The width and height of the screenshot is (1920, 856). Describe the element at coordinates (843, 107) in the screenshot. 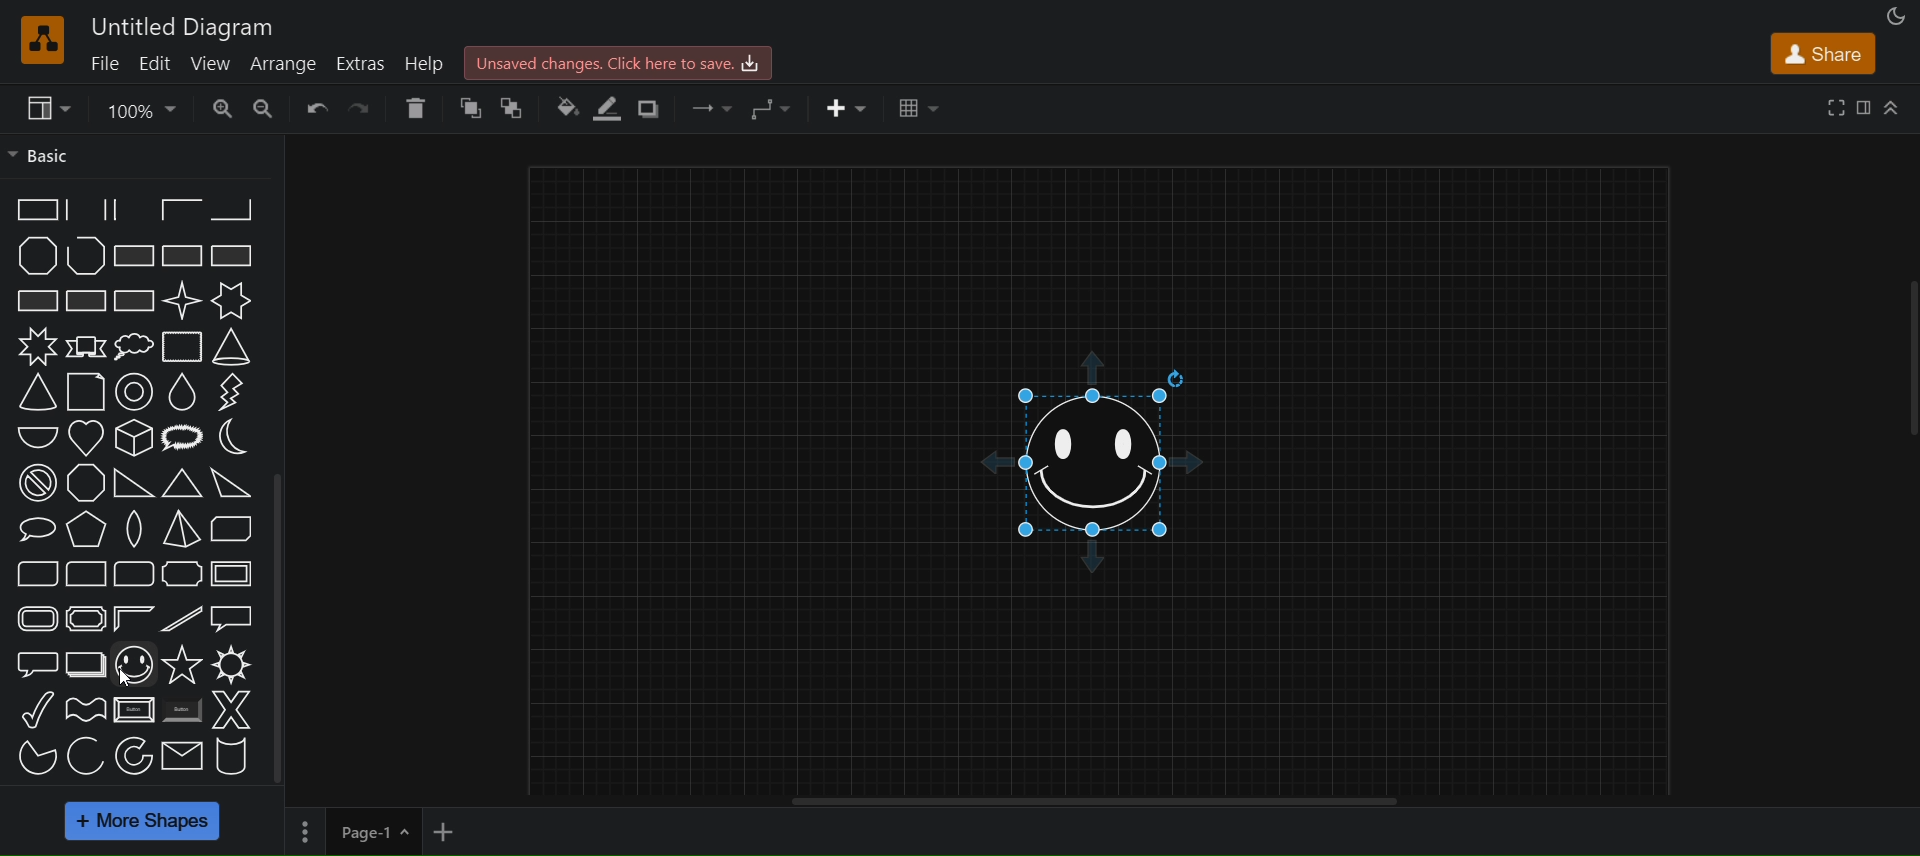

I see `insert` at that location.